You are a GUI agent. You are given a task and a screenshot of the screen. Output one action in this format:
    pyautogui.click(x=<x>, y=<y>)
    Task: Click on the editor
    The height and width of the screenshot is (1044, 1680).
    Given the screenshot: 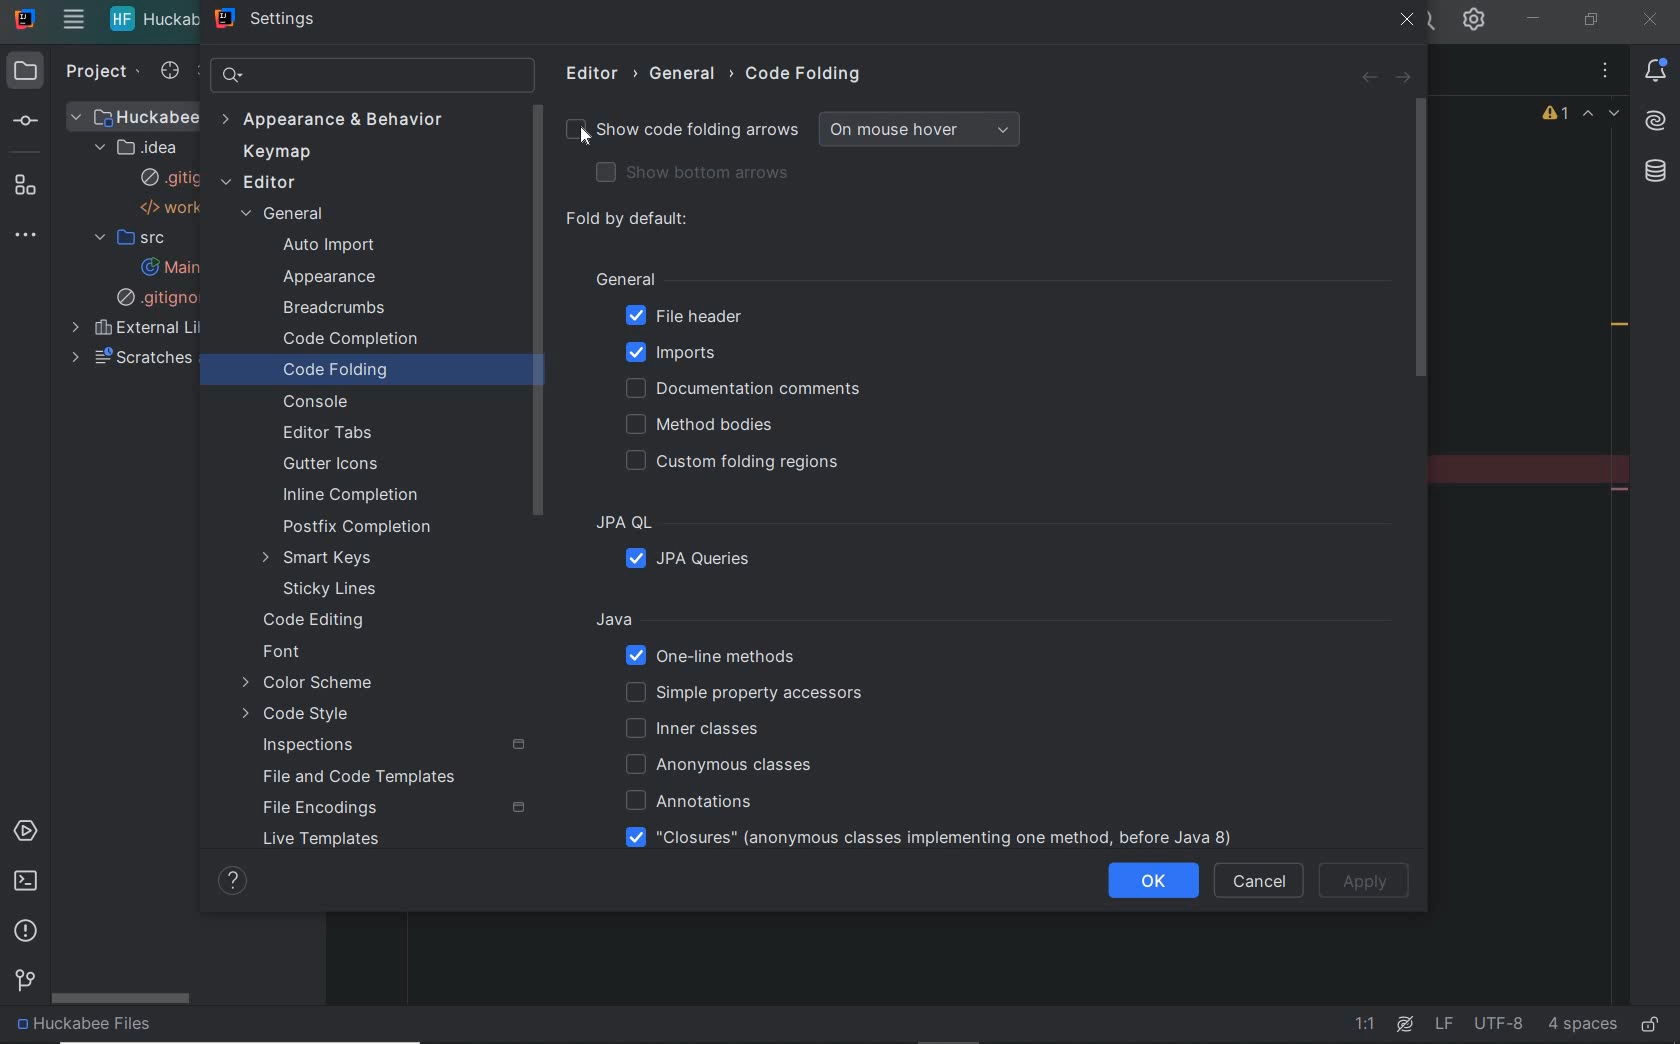 What is the action you would take?
    pyautogui.click(x=601, y=75)
    